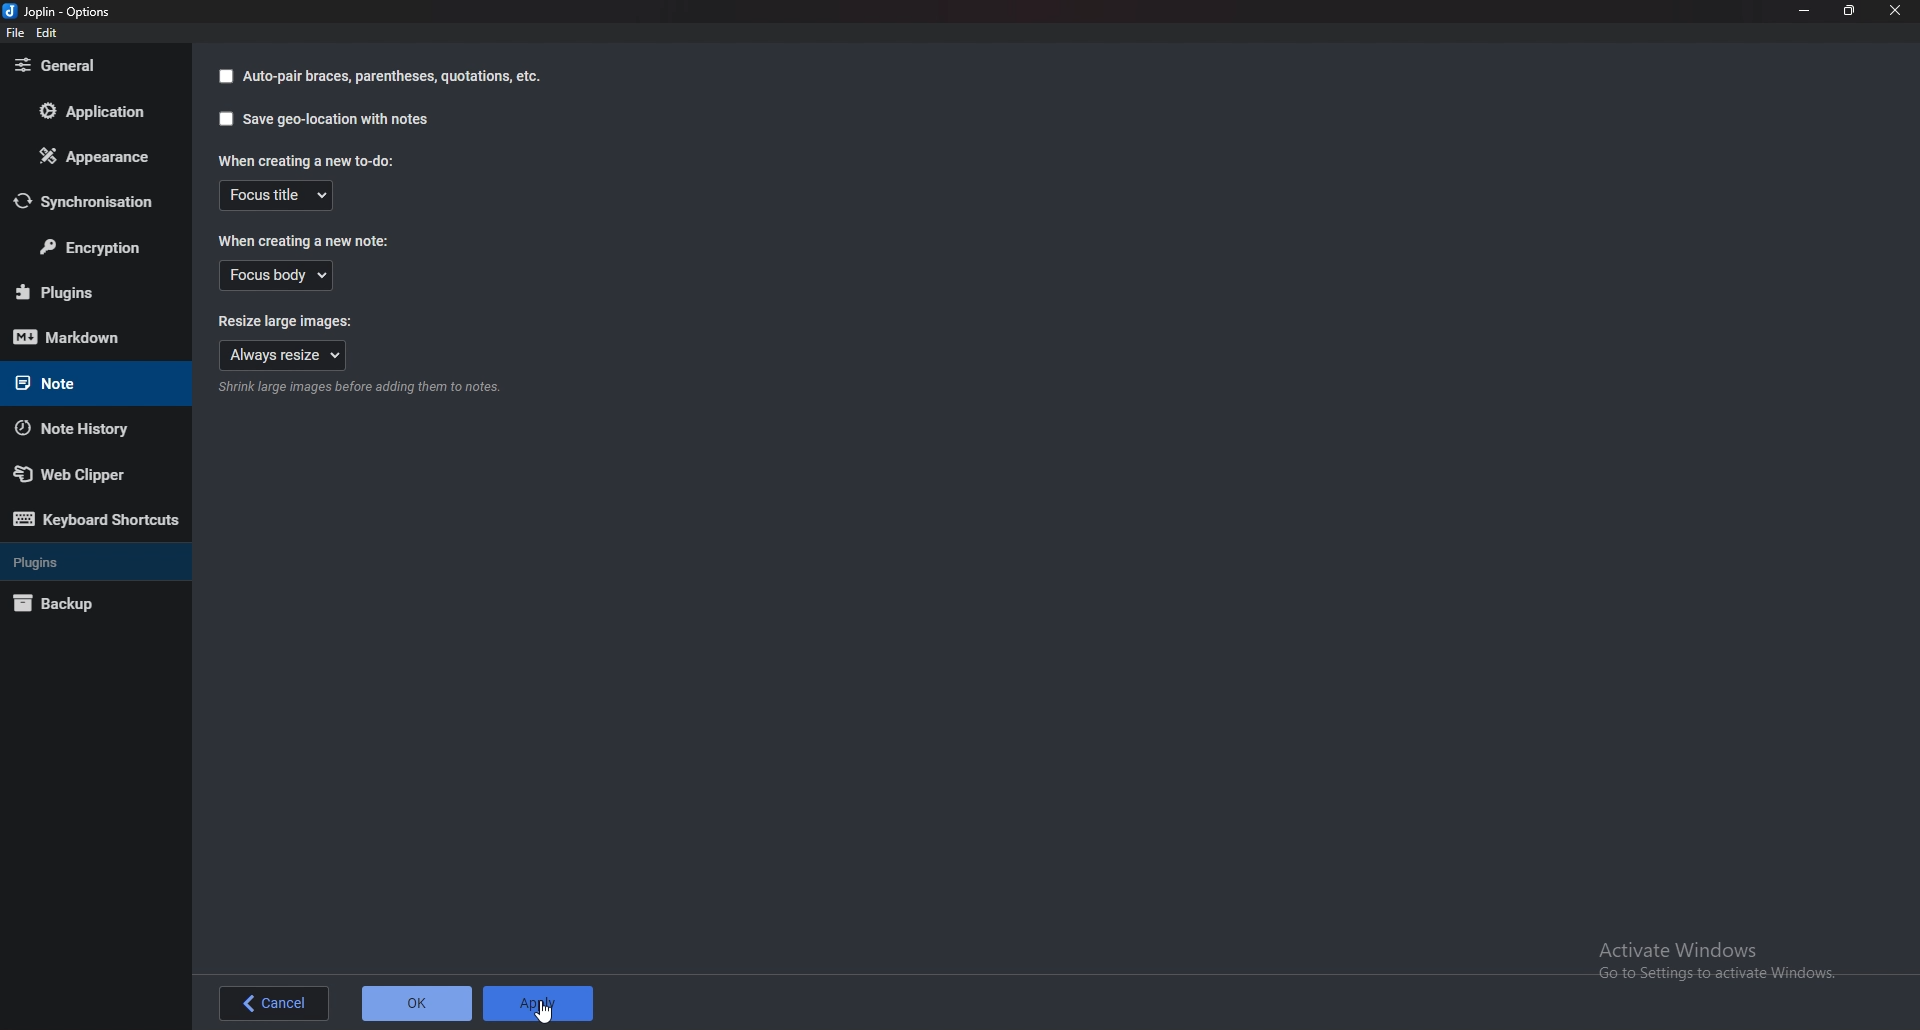  What do you see at coordinates (283, 355) in the screenshot?
I see `Never resize` at bounding box center [283, 355].